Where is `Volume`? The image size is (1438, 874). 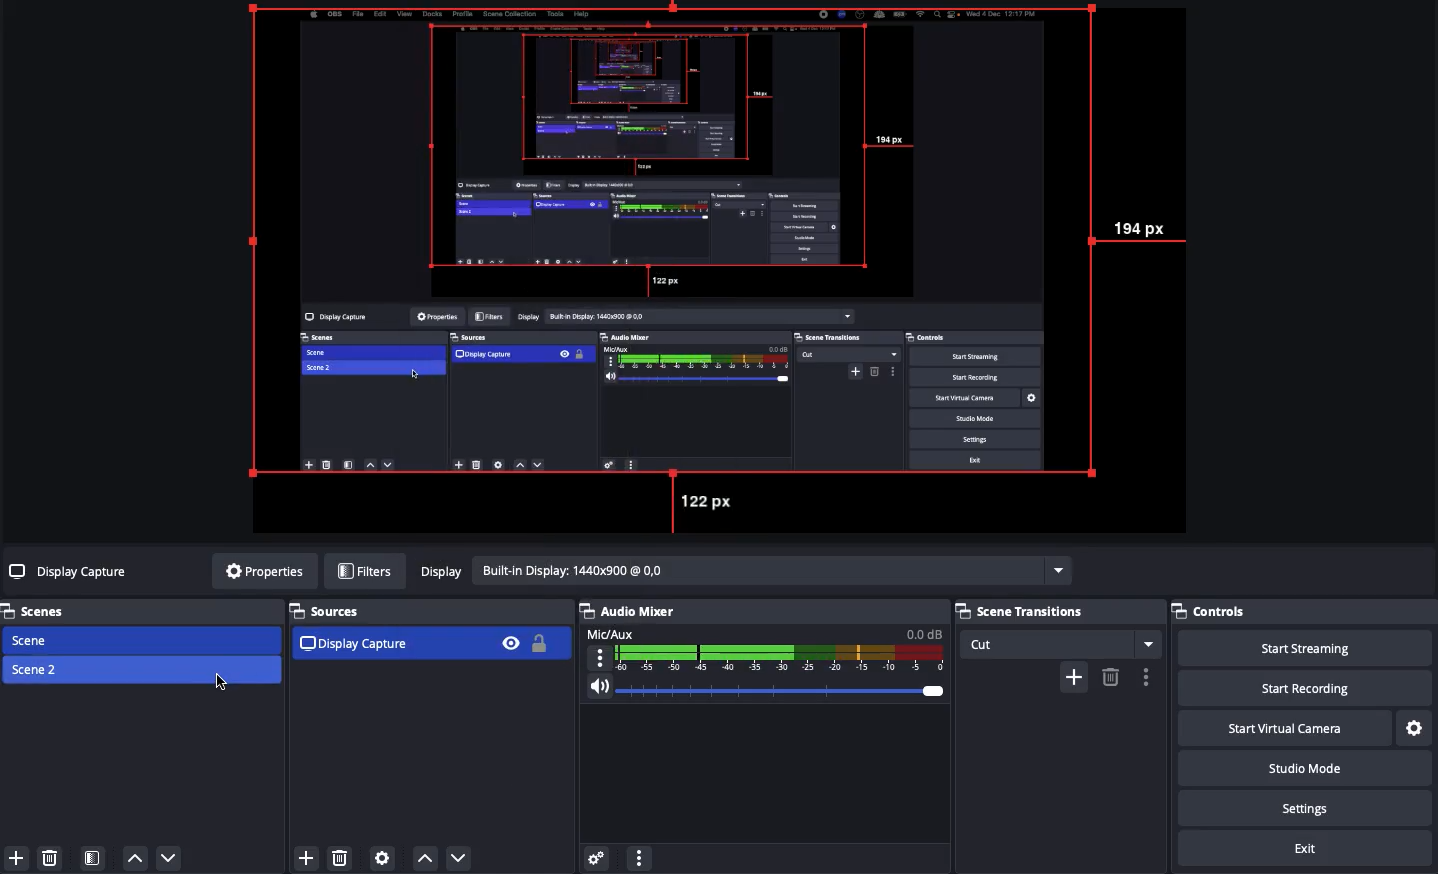
Volume is located at coordinates (767, 687).